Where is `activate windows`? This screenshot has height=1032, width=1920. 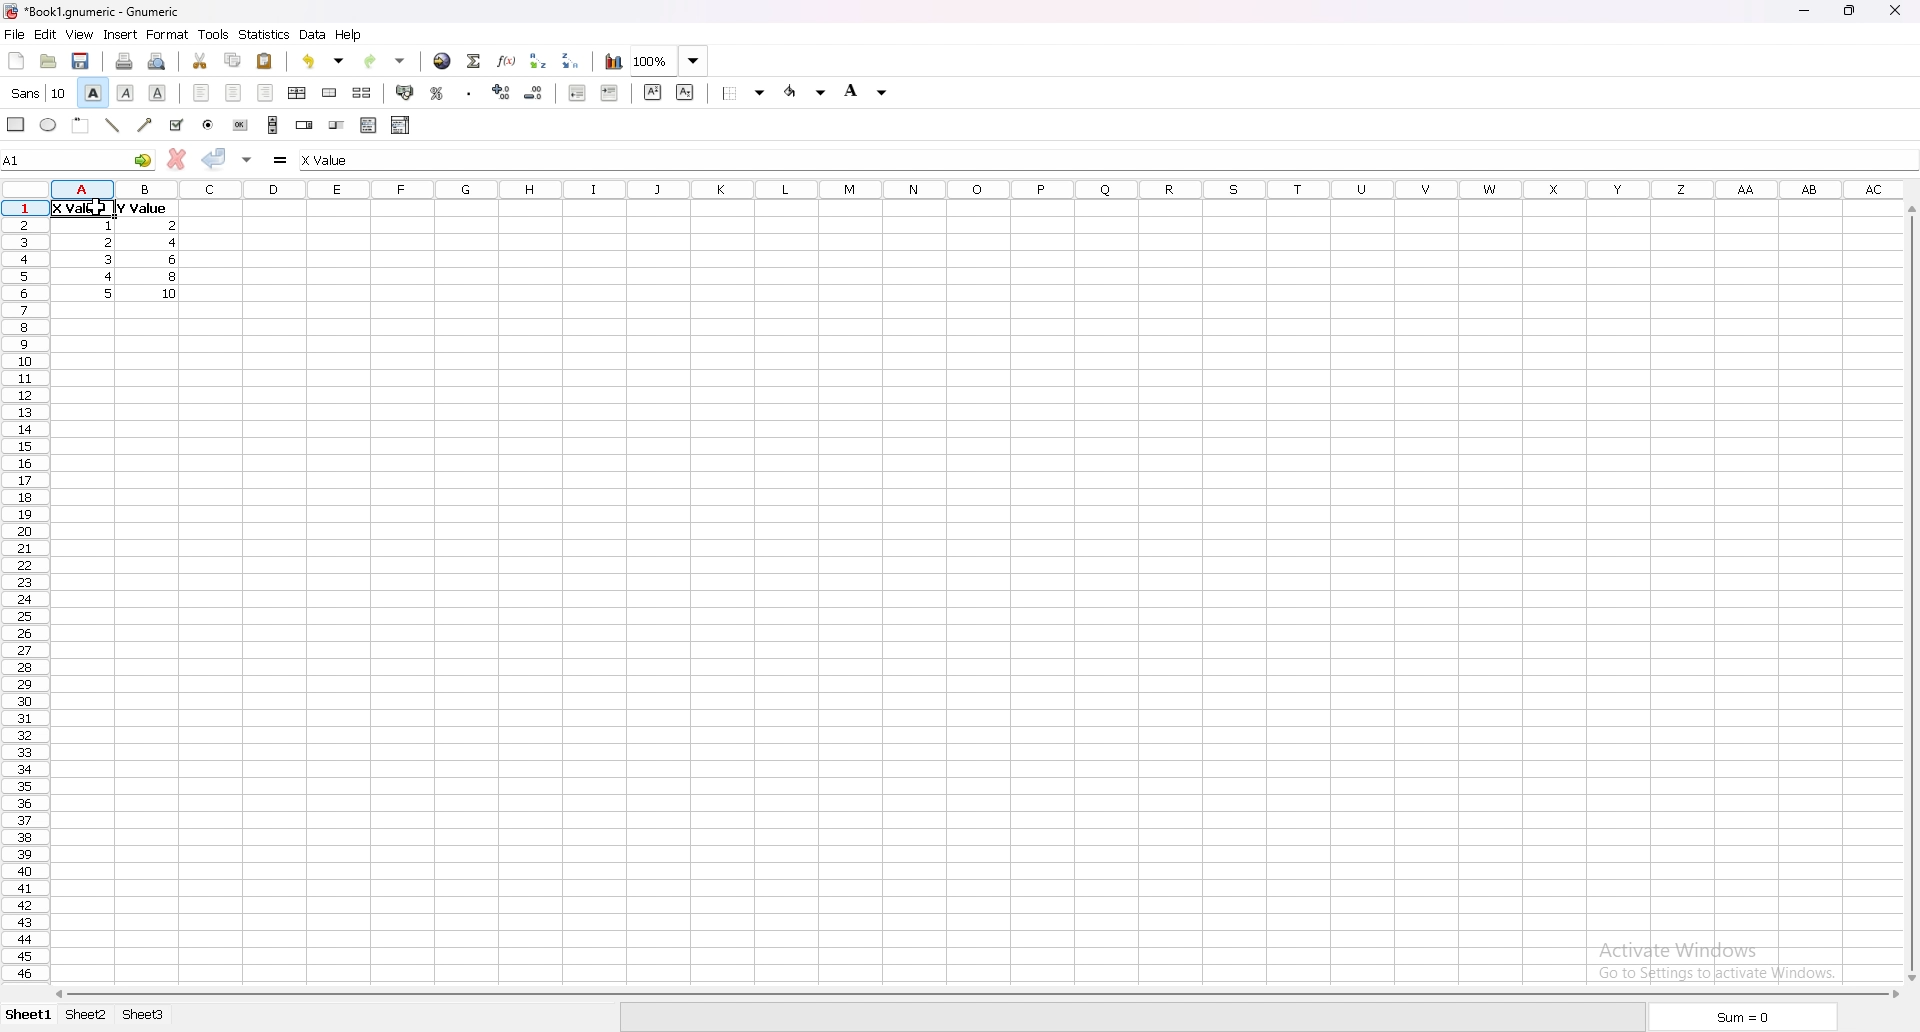
activate windows is located at coordinates (1724, 958).